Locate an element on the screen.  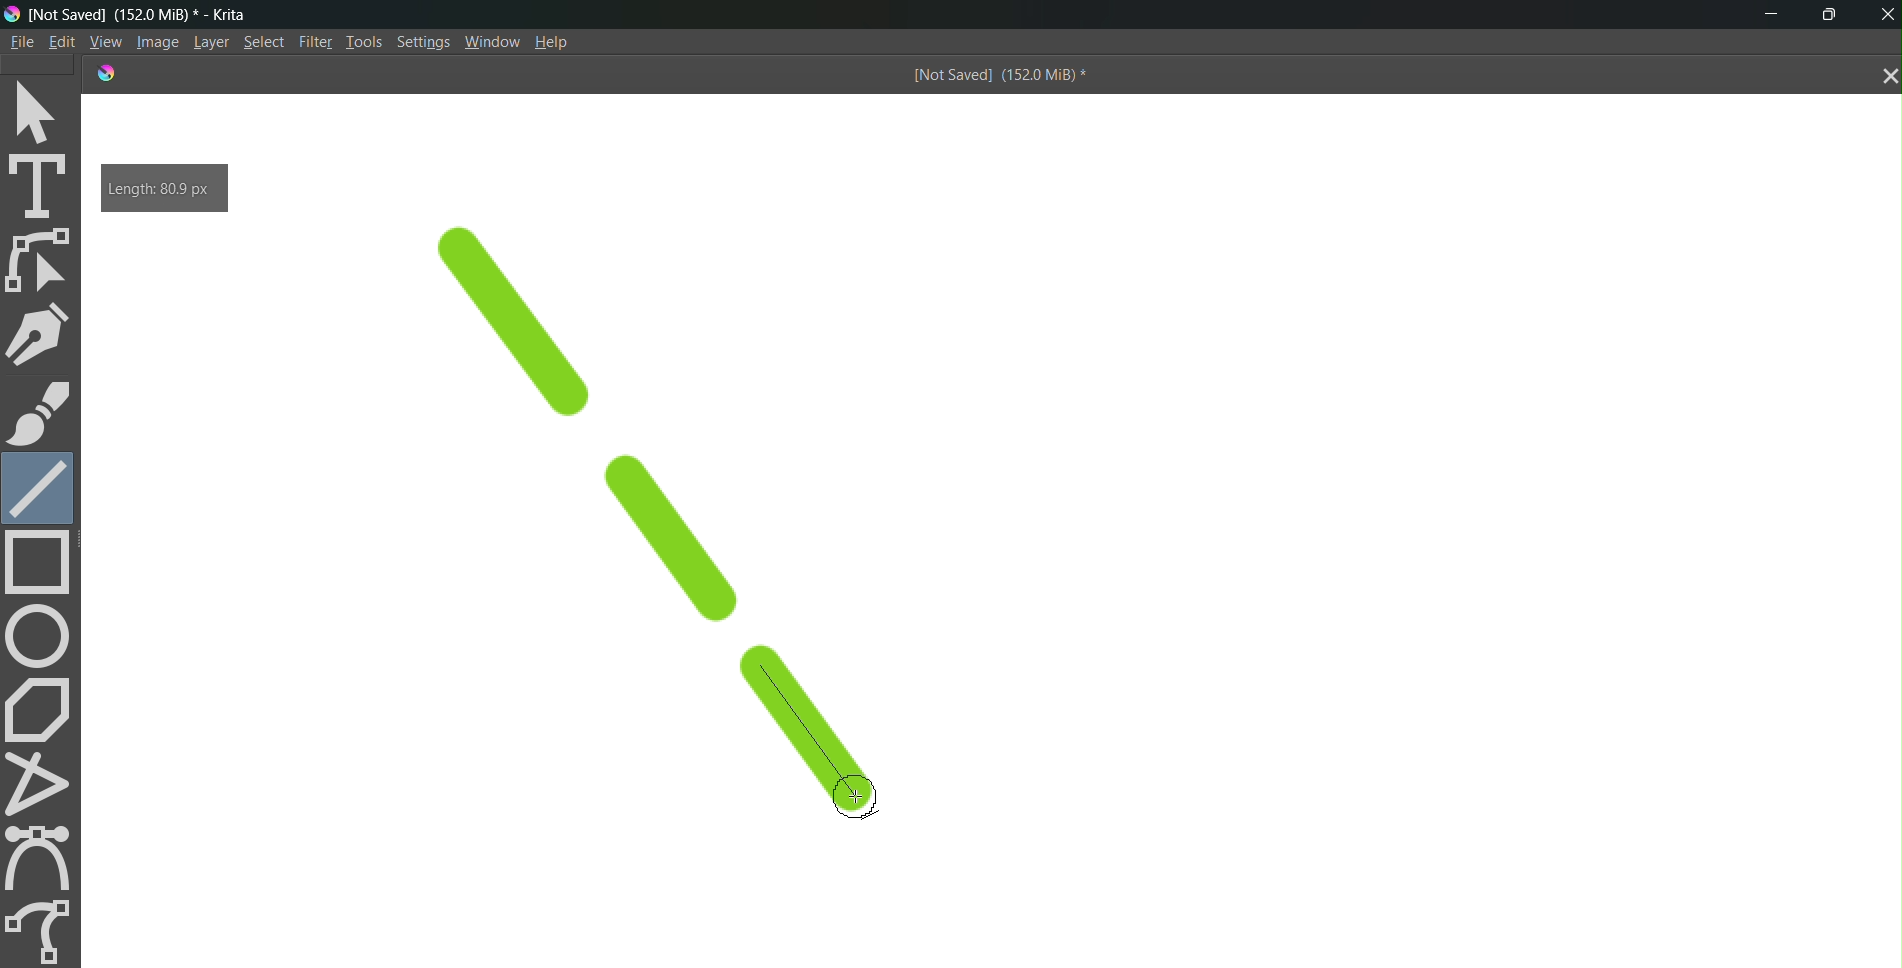
line is located at coordinates (38, 485).